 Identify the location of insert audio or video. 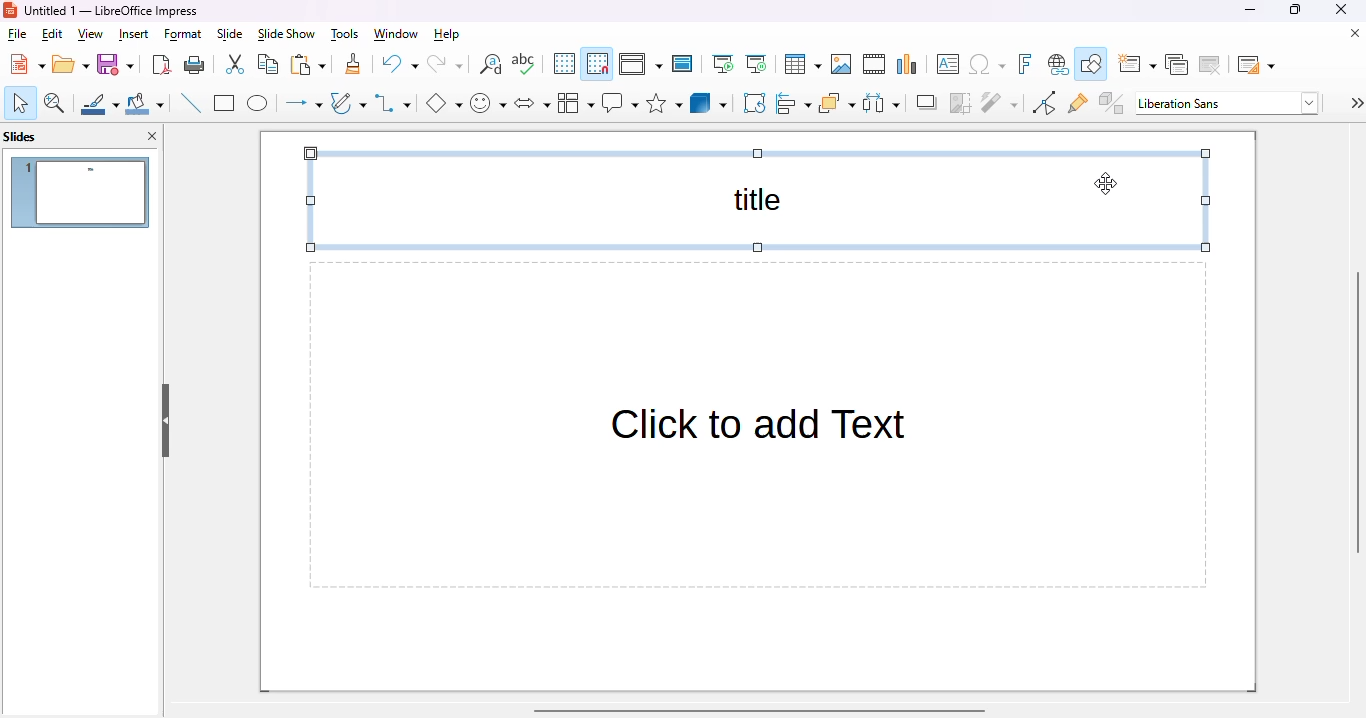
(874, 64).